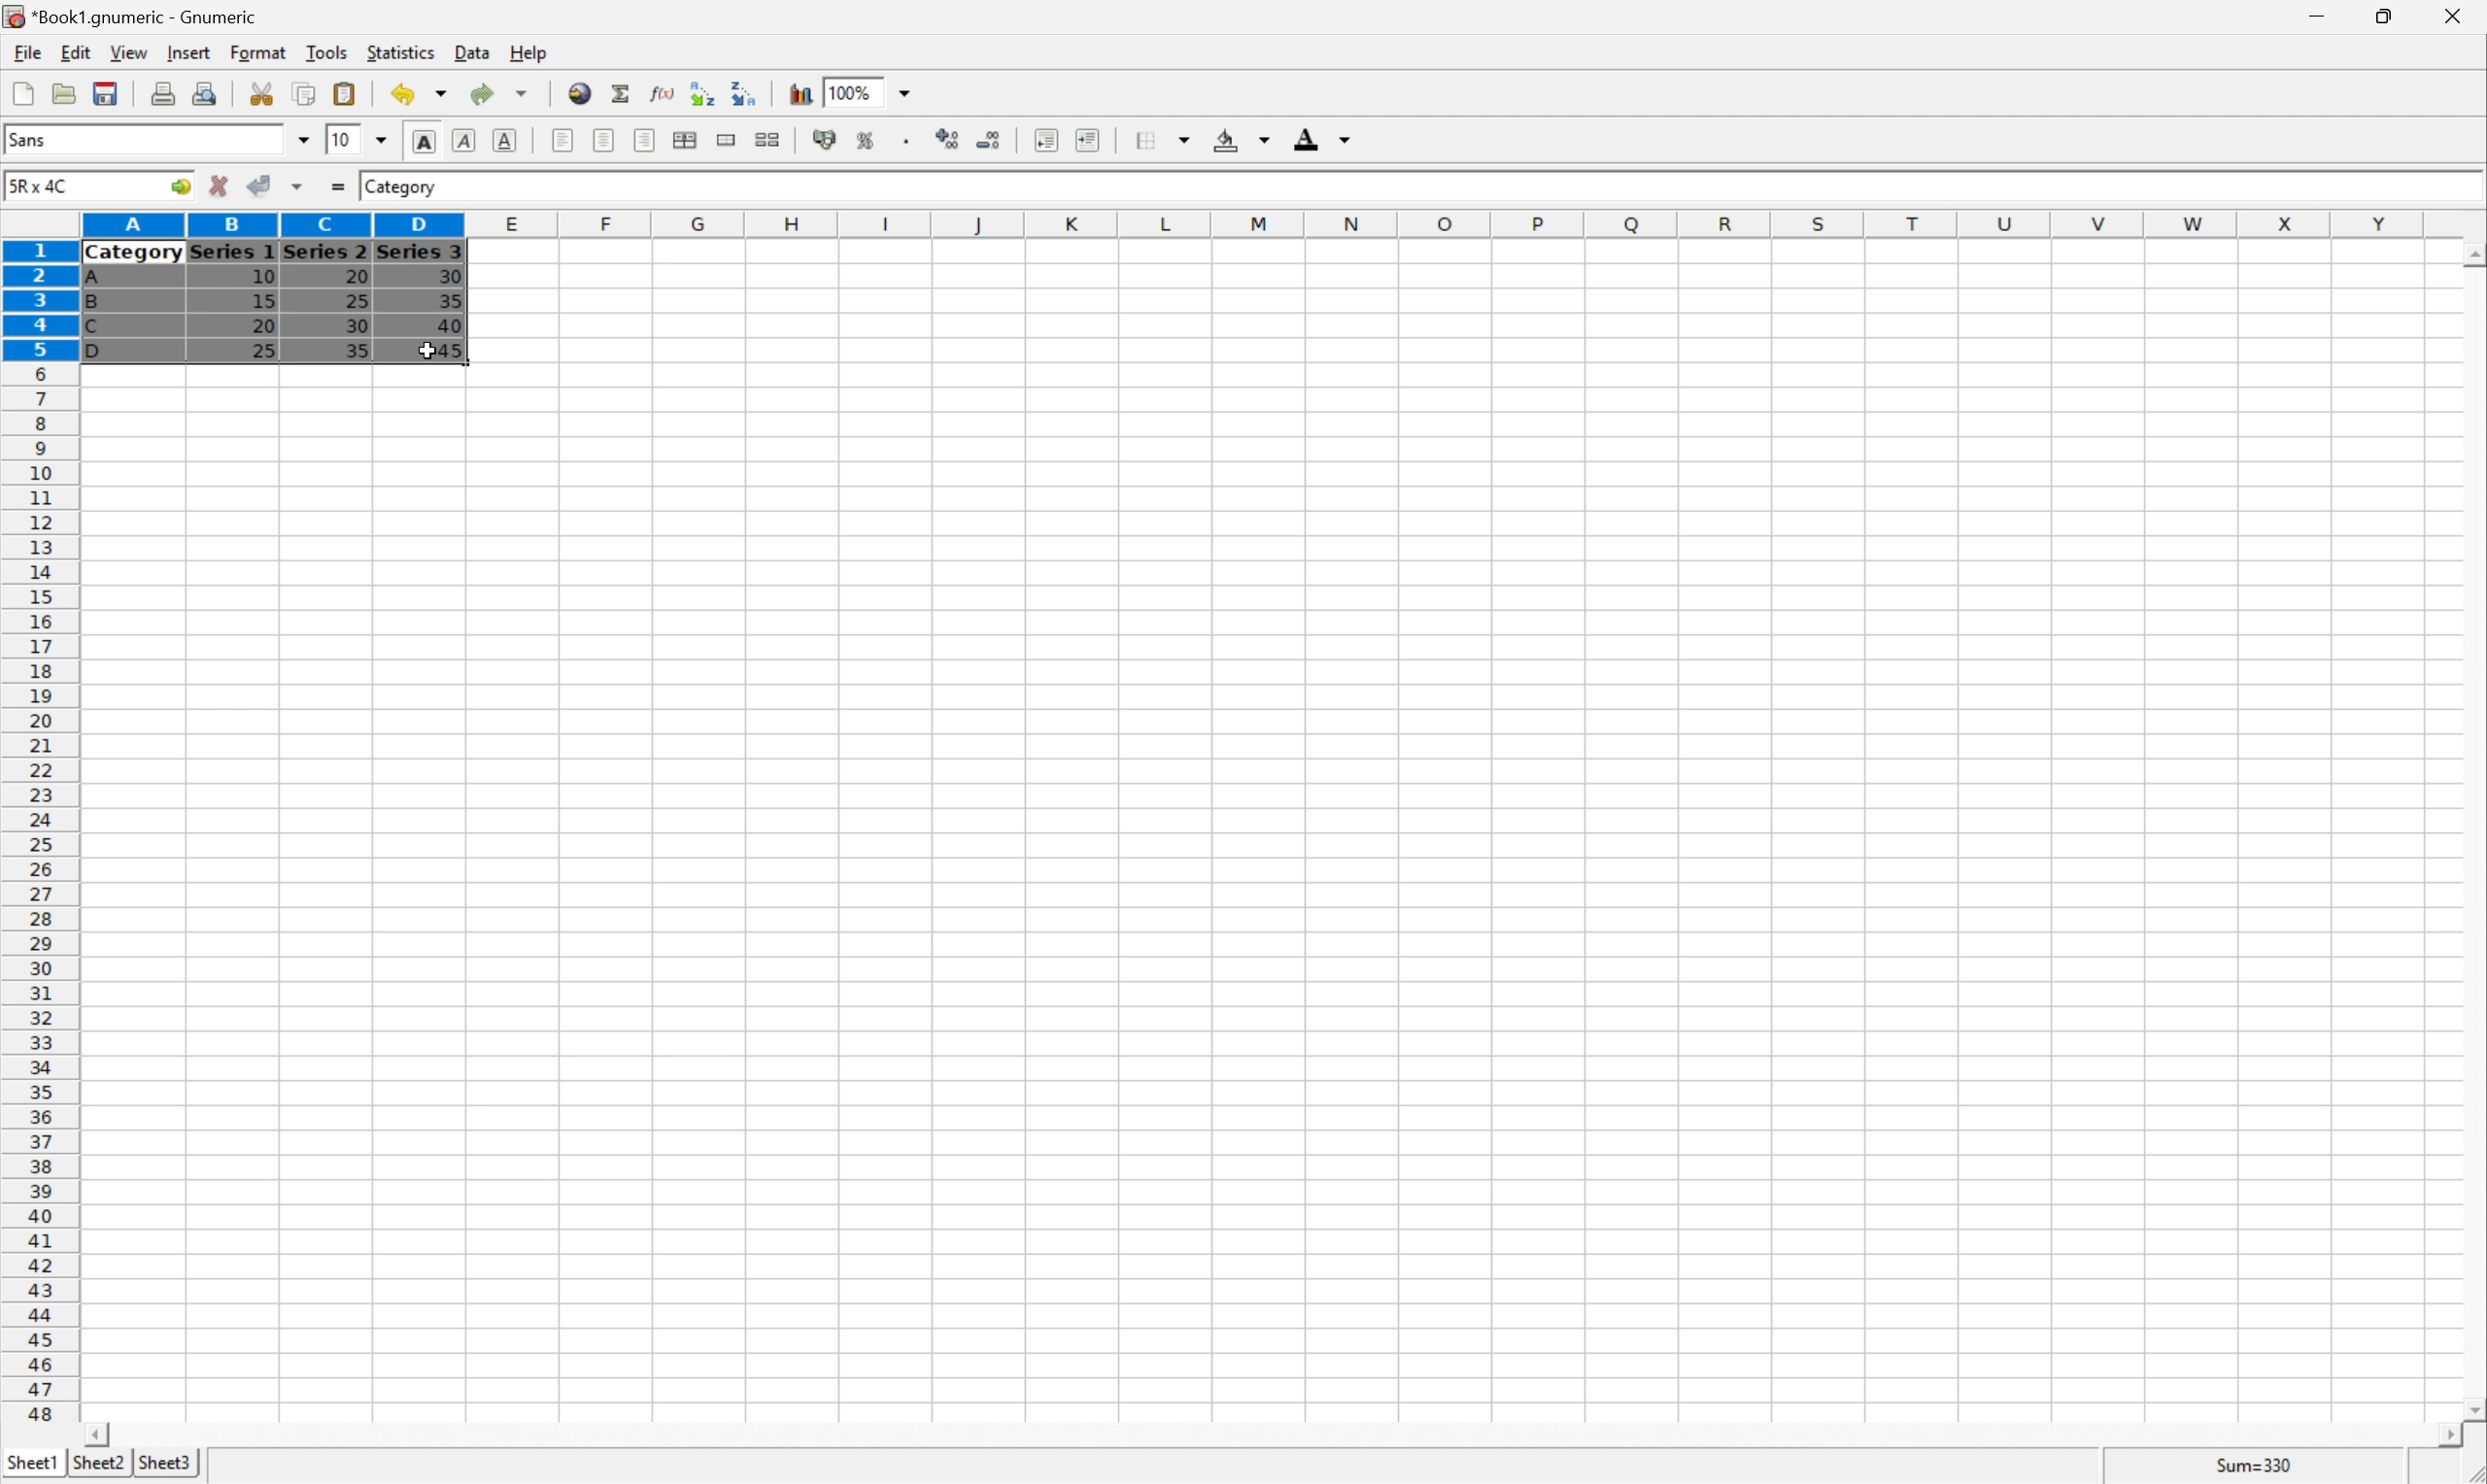 The width and height of the screenshot is (2487, 1484). I want to click on Format the selection as accounting, so click(824, 141).